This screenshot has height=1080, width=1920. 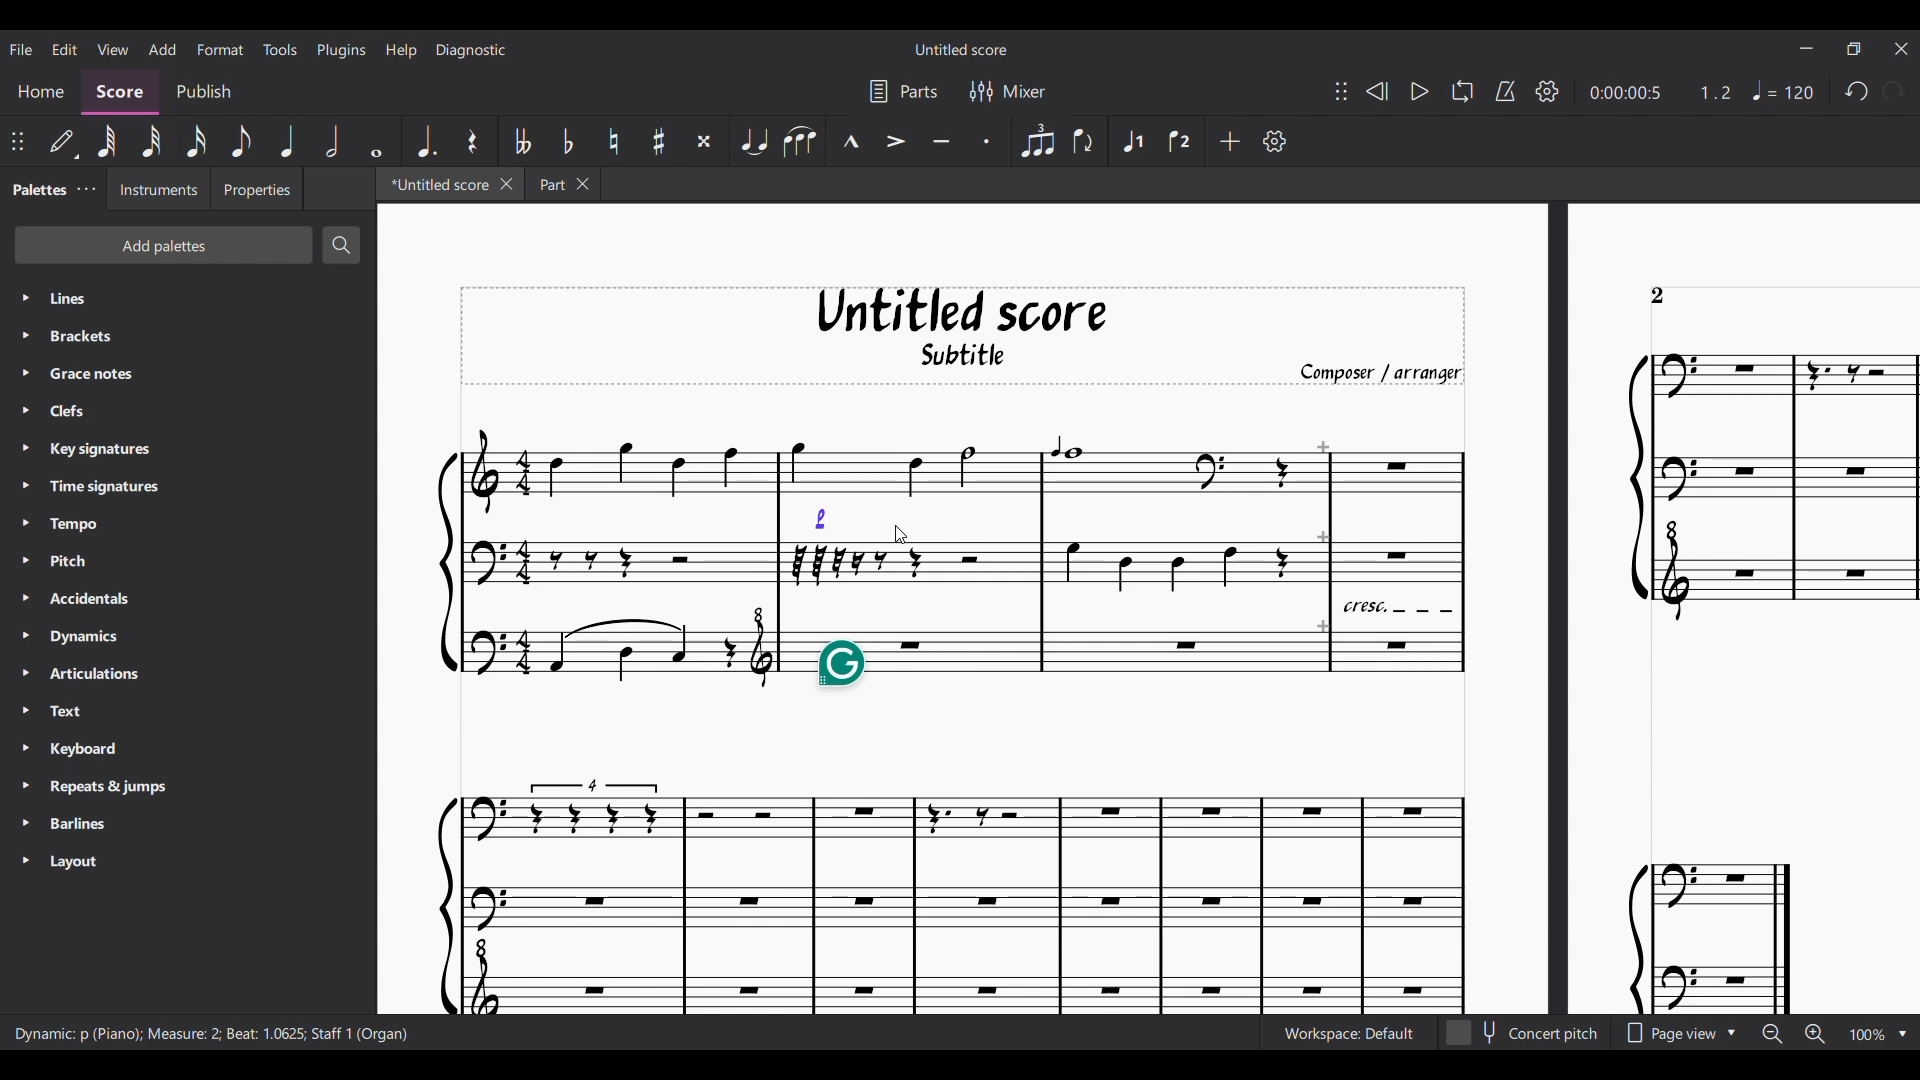 I want to click on Add, so click(x=1229, y=141).